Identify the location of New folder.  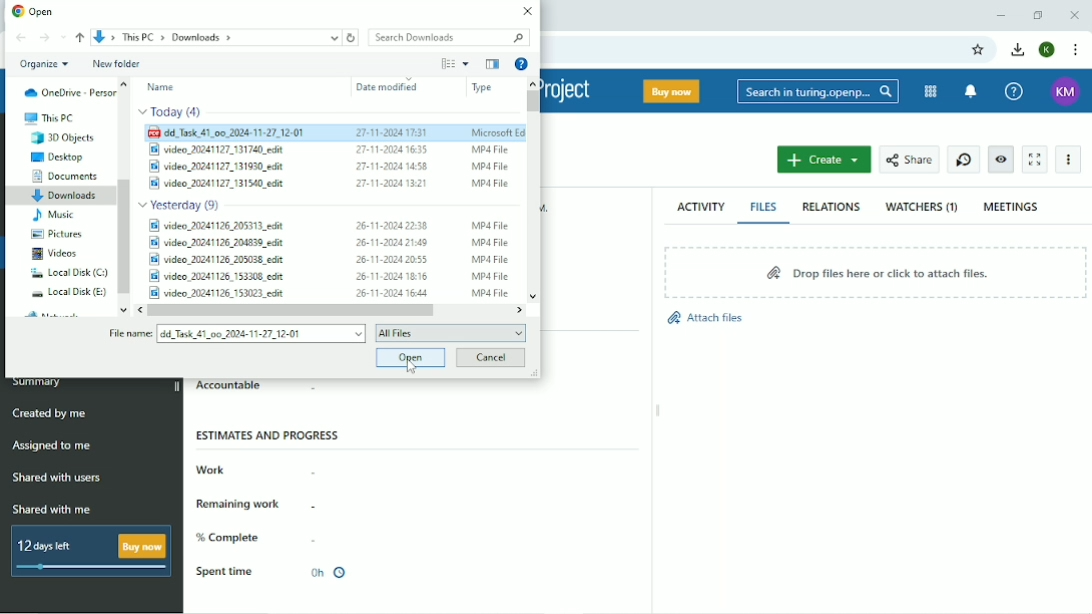
(117, 63).